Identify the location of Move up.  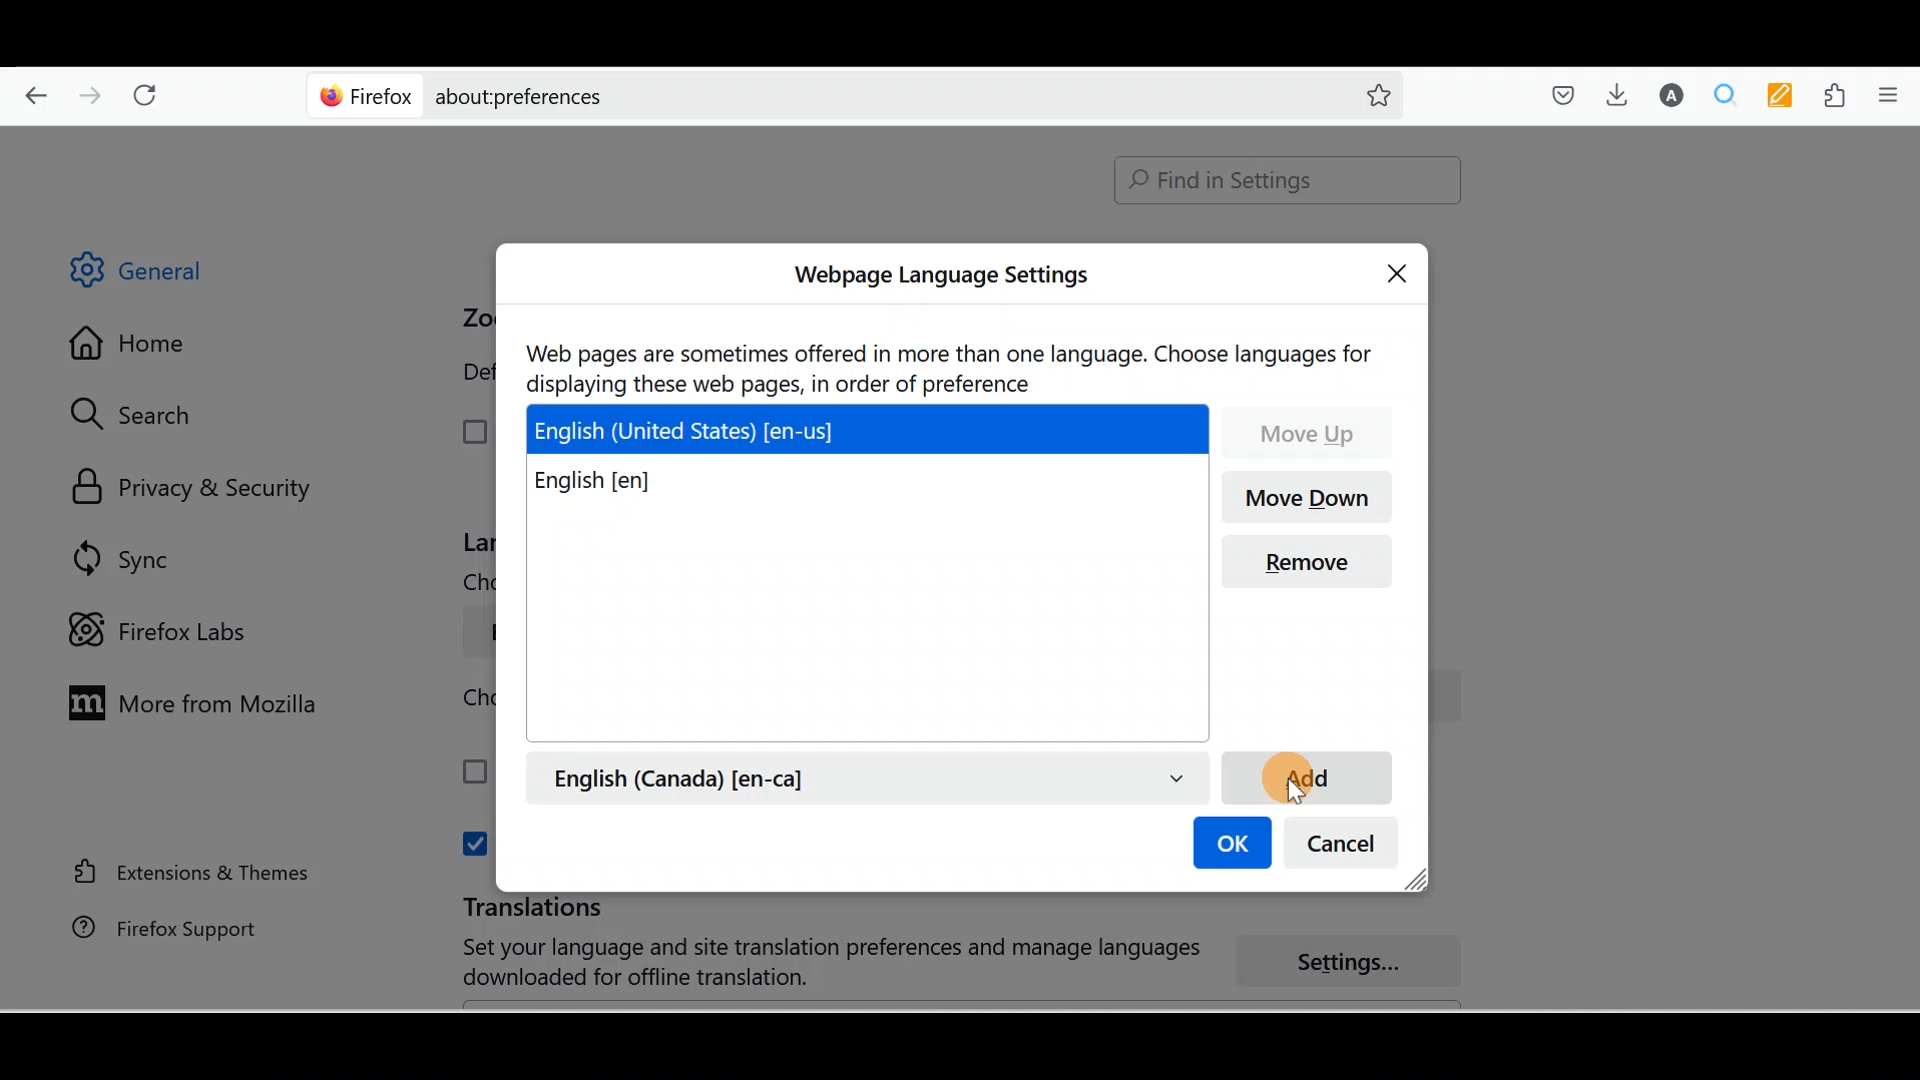
(1309, 431).